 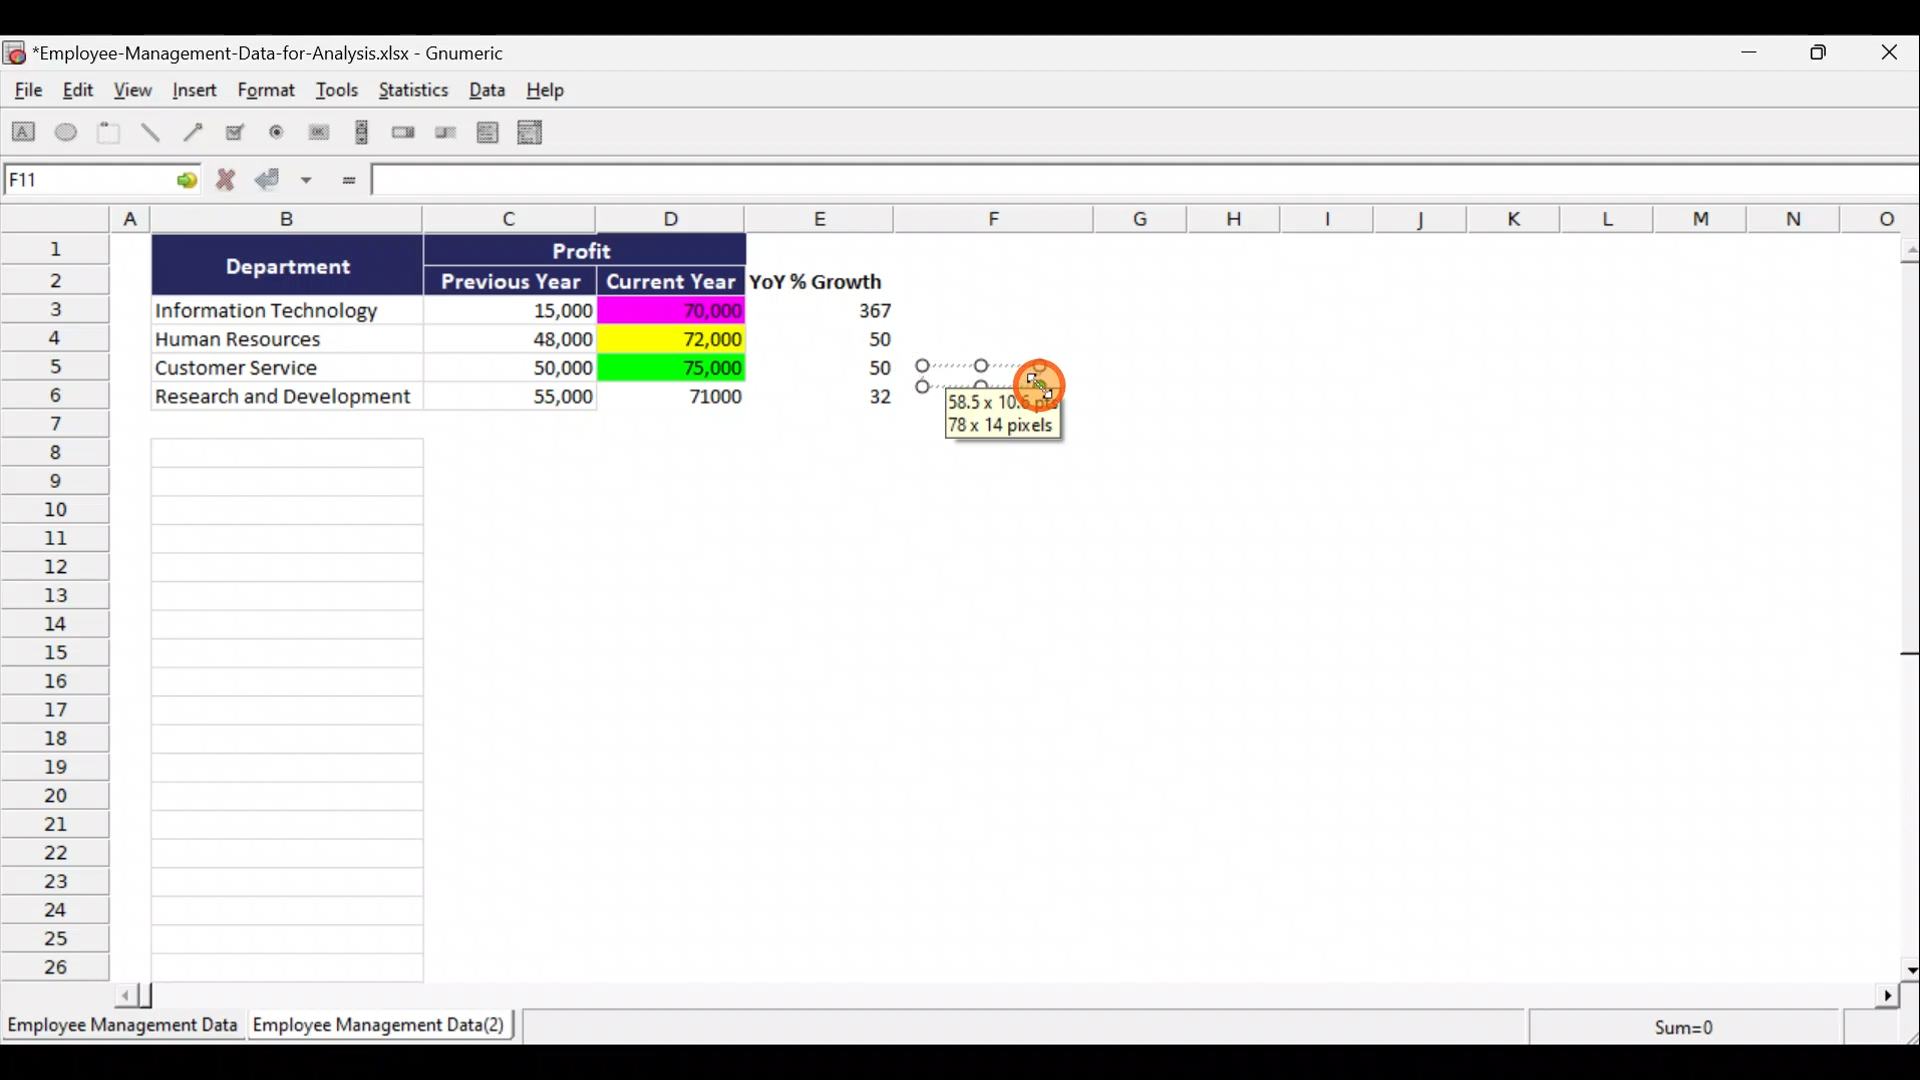 What do you see at coordinates (236, 132) in the screenshot?
I see `Create a checkbox` at bounding box center [236, 132].